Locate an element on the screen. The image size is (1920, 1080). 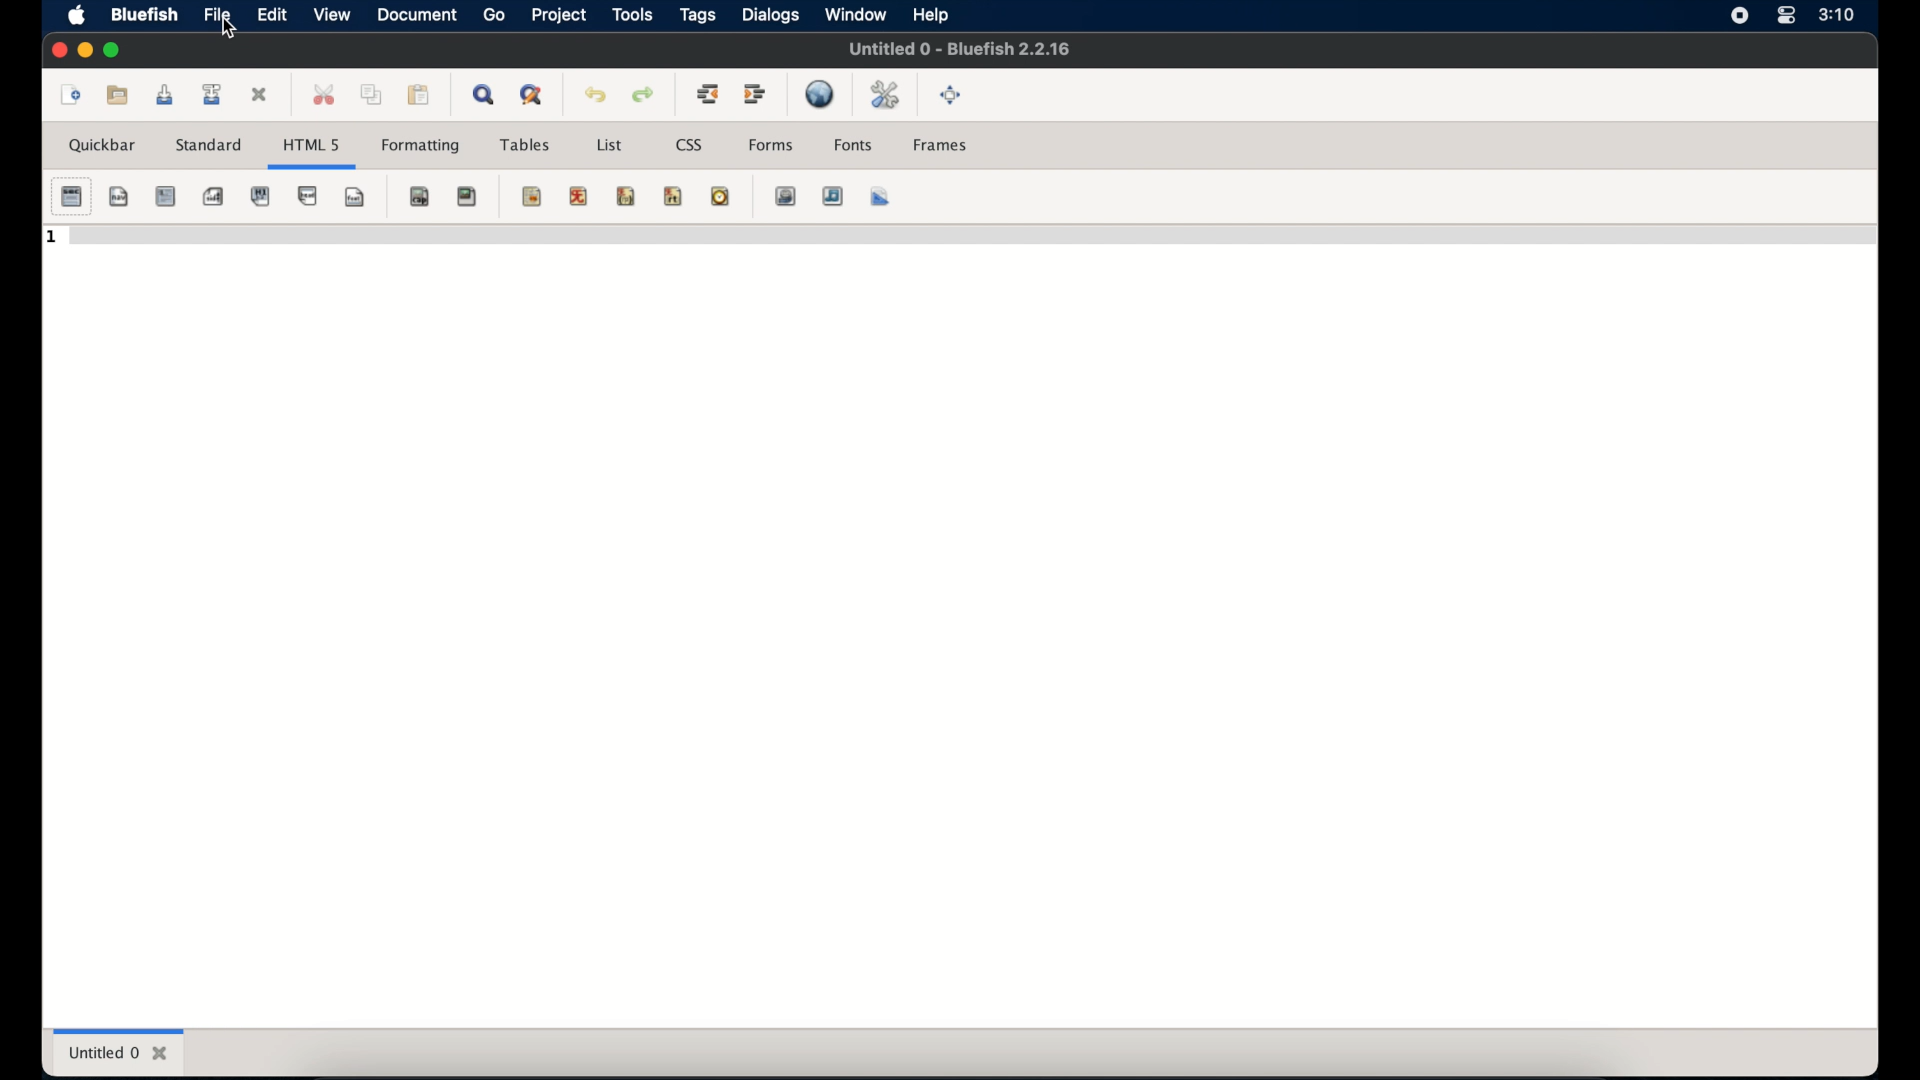
email is located at coordinates (703, 197).